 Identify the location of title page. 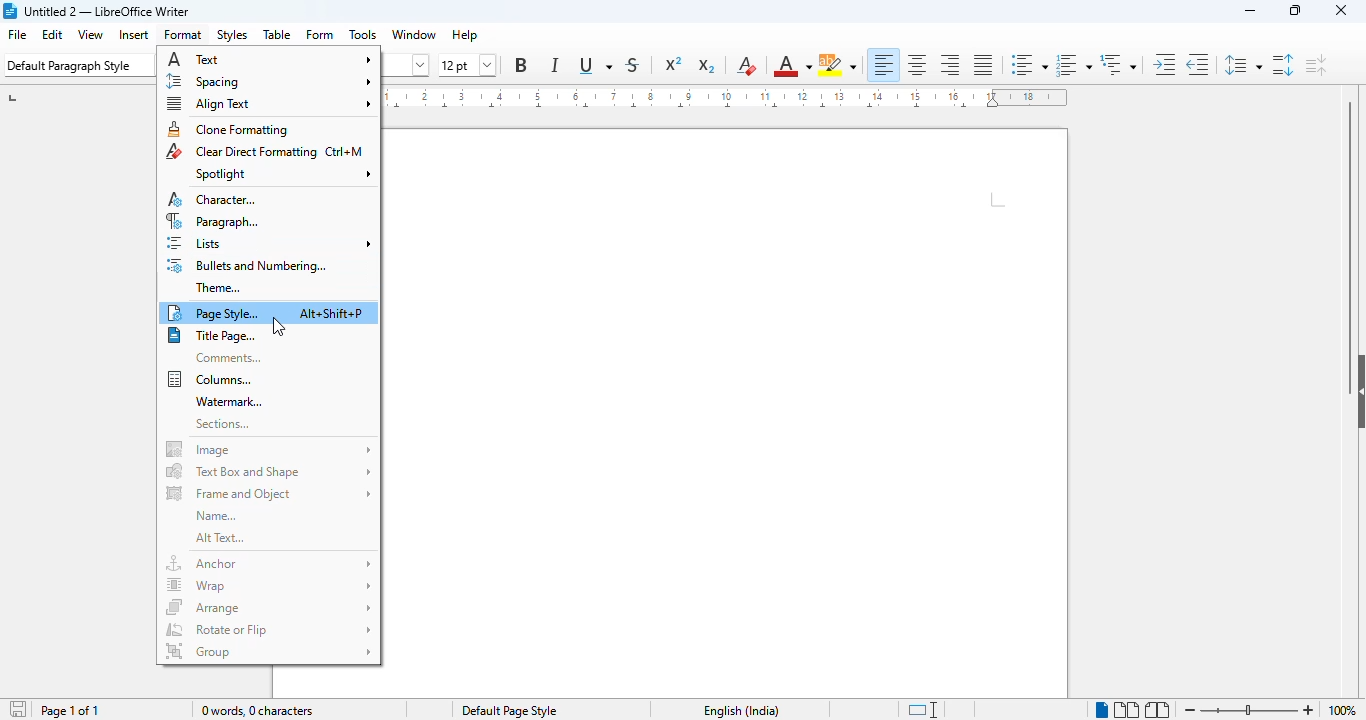
(211, 336).